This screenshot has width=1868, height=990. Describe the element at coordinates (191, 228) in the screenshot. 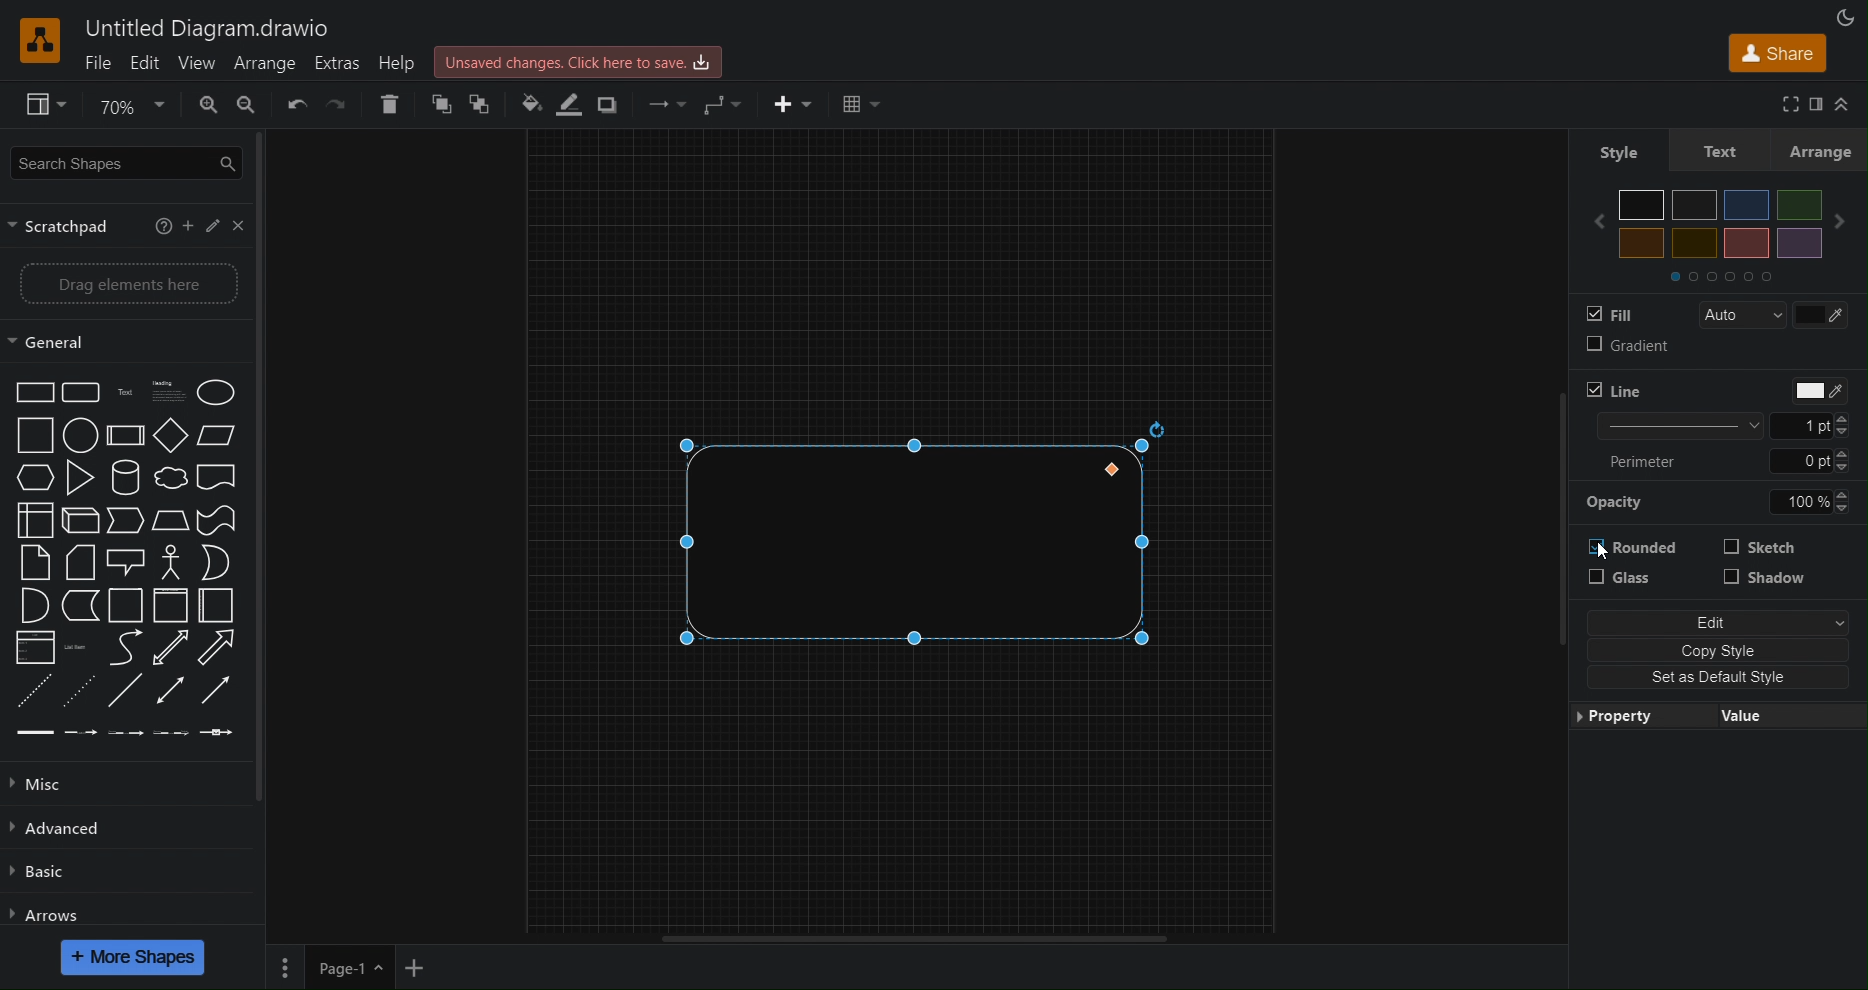

I see `add` at that location.